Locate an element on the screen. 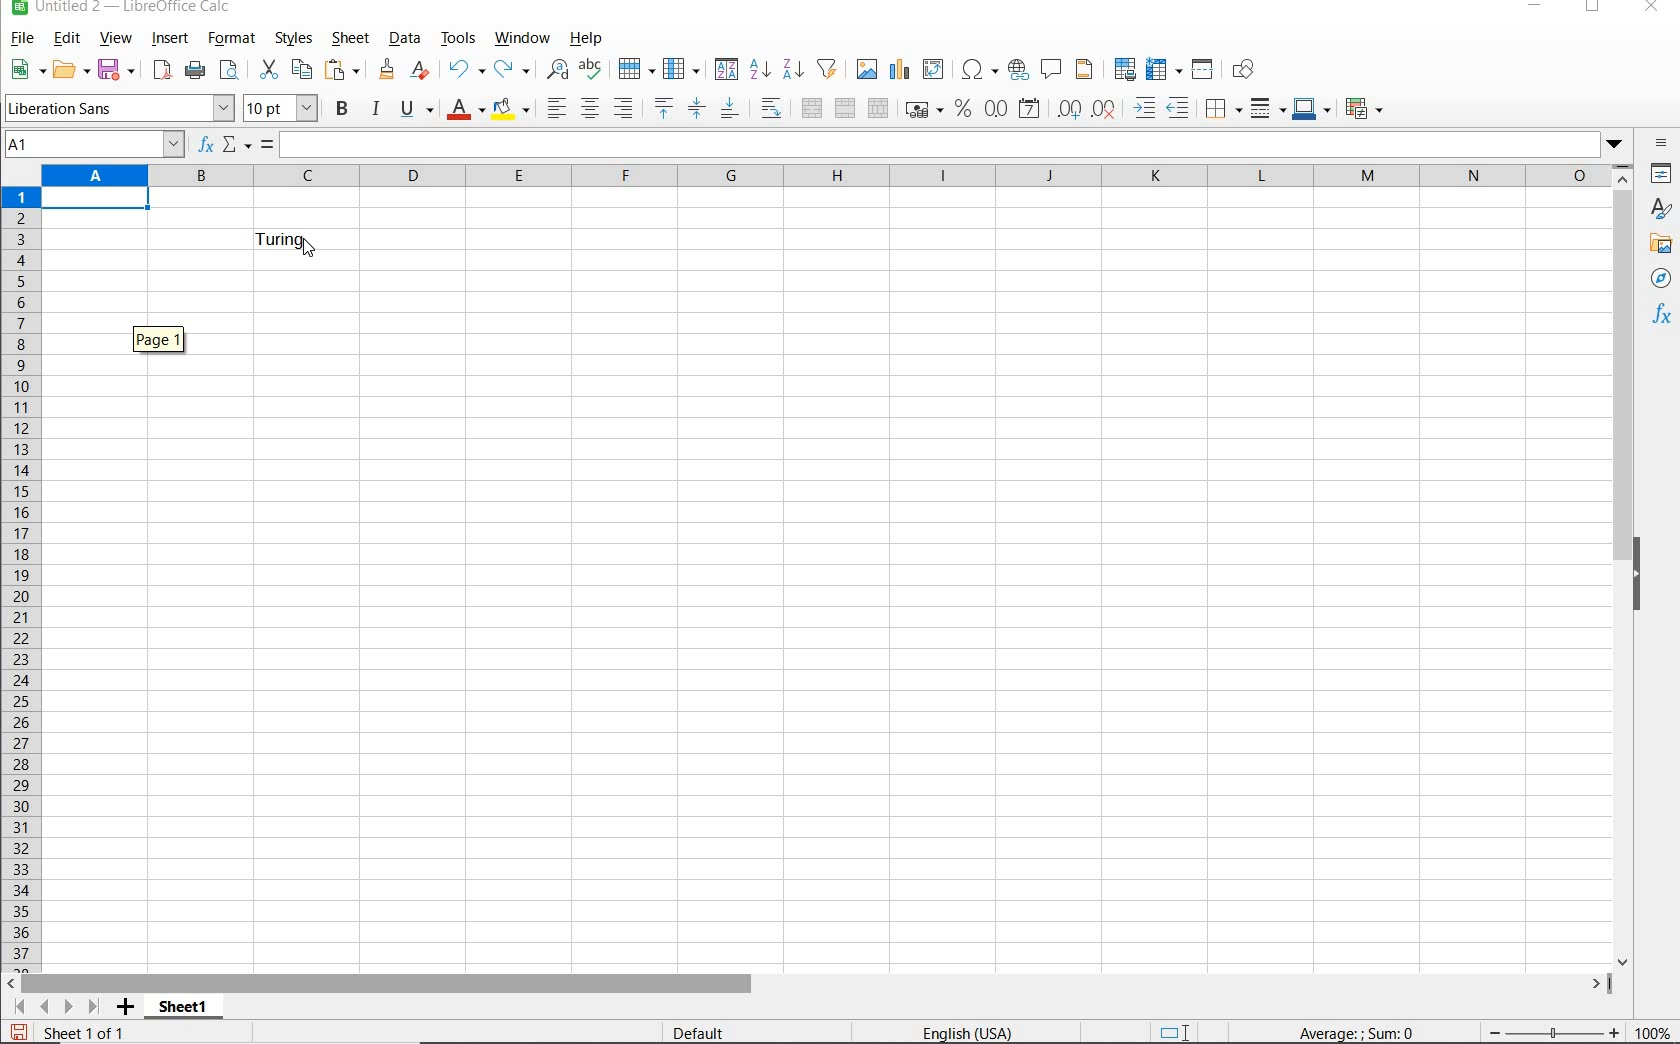 The width and height of the screenshot is (1680, 1044). INSERT OR EDIT PIVOT TABLE is located at coordinates (934, 69).